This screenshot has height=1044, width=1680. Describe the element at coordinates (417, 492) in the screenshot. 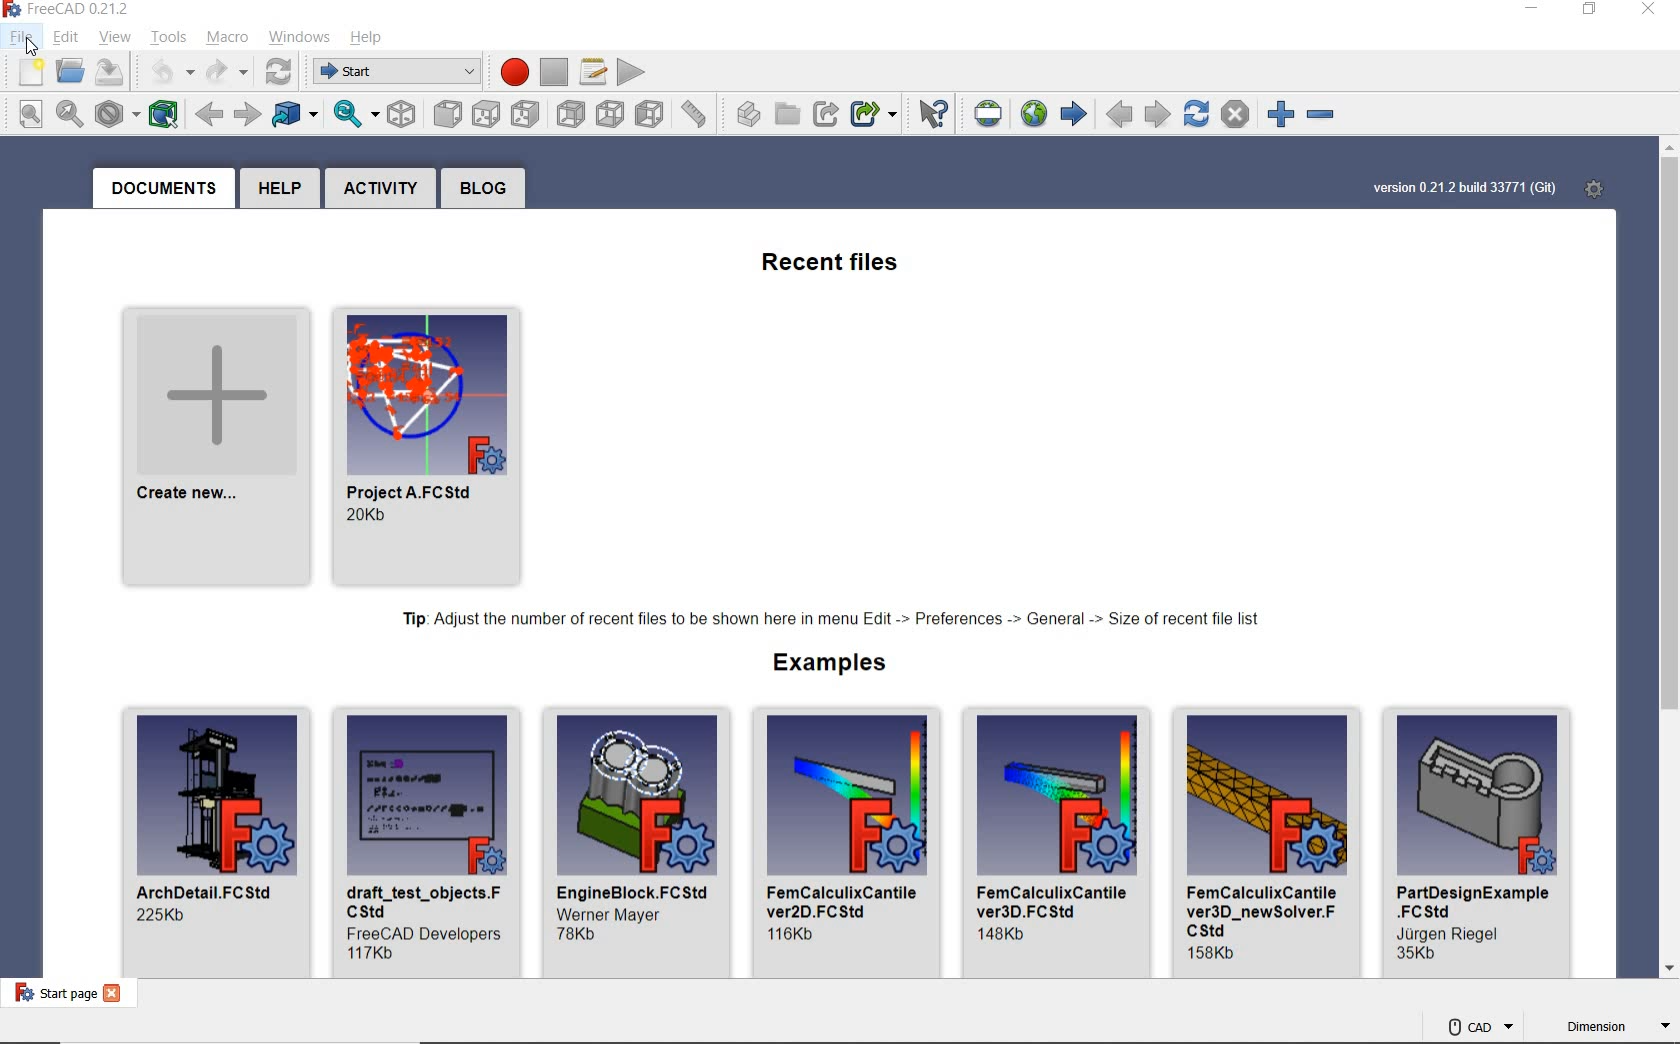

I see `name` at that location.